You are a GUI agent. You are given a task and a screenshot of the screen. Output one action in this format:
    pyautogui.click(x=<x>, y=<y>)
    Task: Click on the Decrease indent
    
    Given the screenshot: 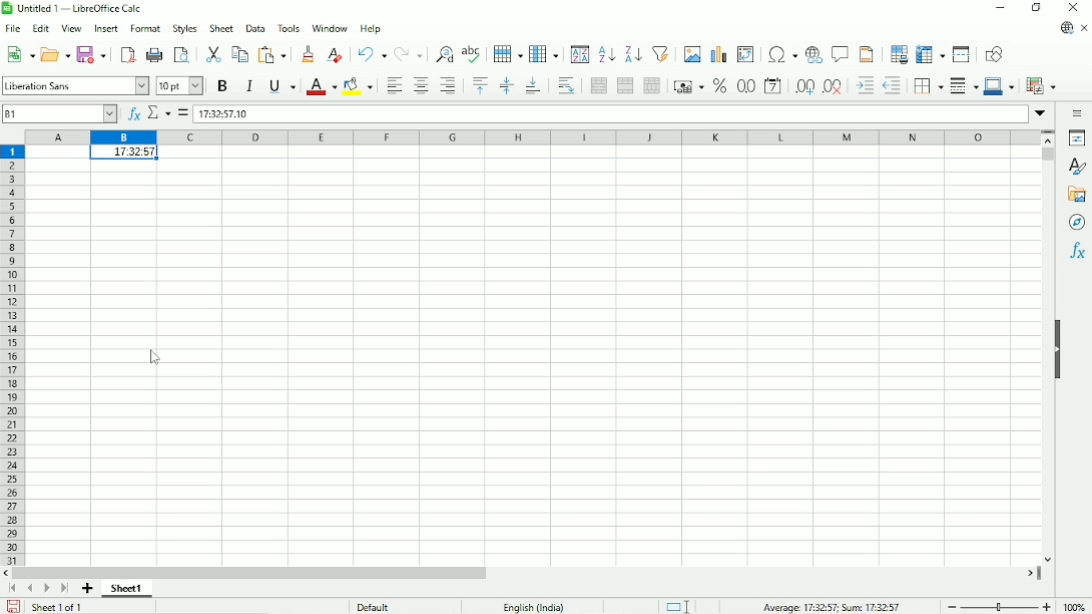 What is the action you would take?
    pyautogui.click(x=893, y=85)
    